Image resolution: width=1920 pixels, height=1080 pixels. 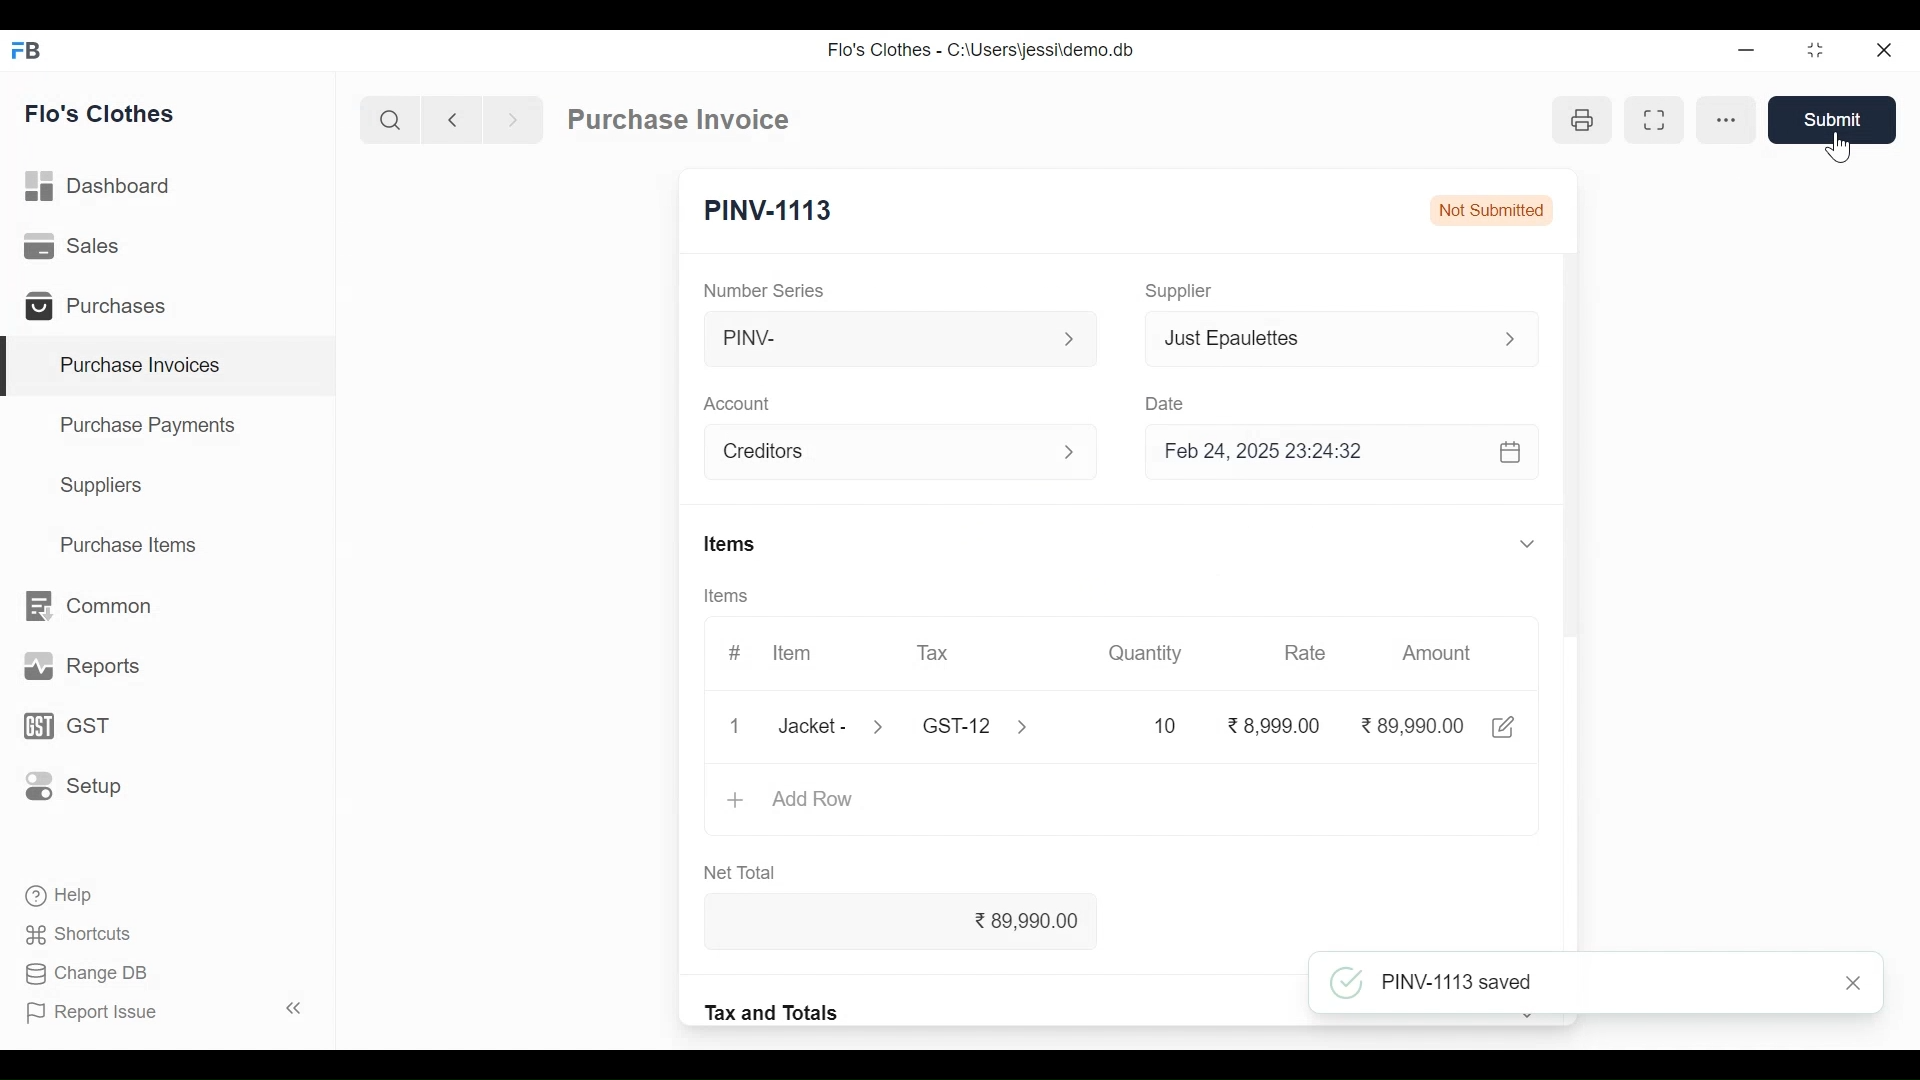 What do you see at coordinates (817, 801) in the screenshot?
I see `Add Row` at bounding box center [817, 801].